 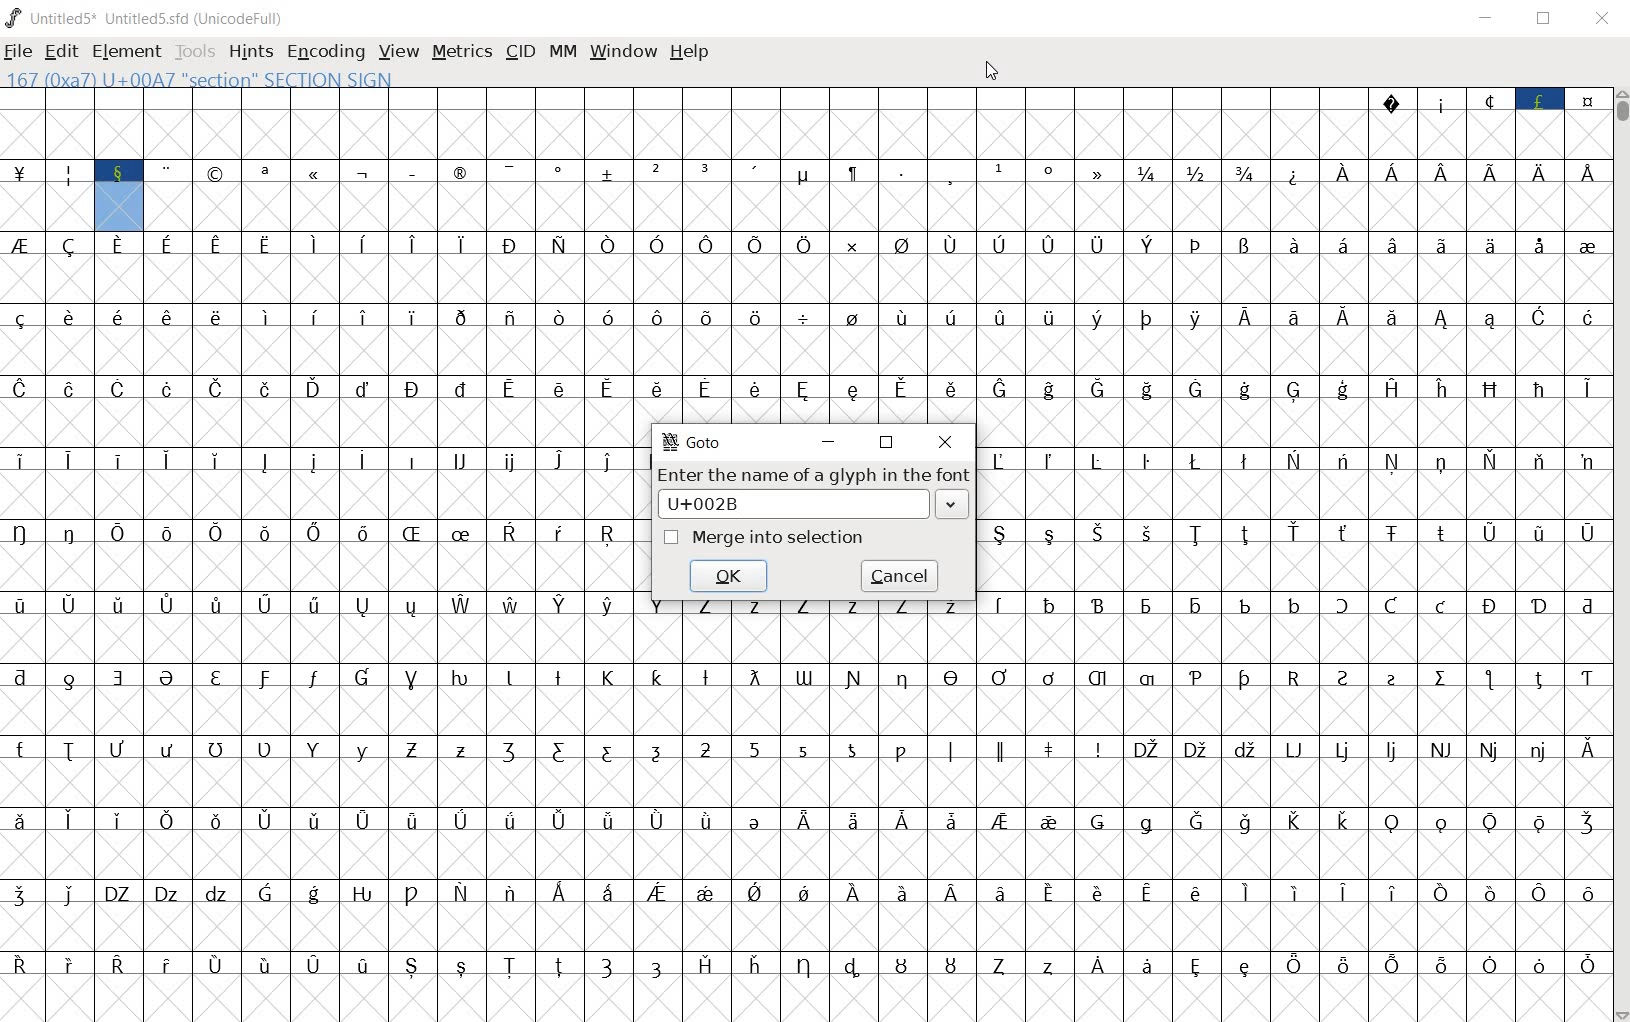 I want to click on special alphabets, so click(x=608, y=989).